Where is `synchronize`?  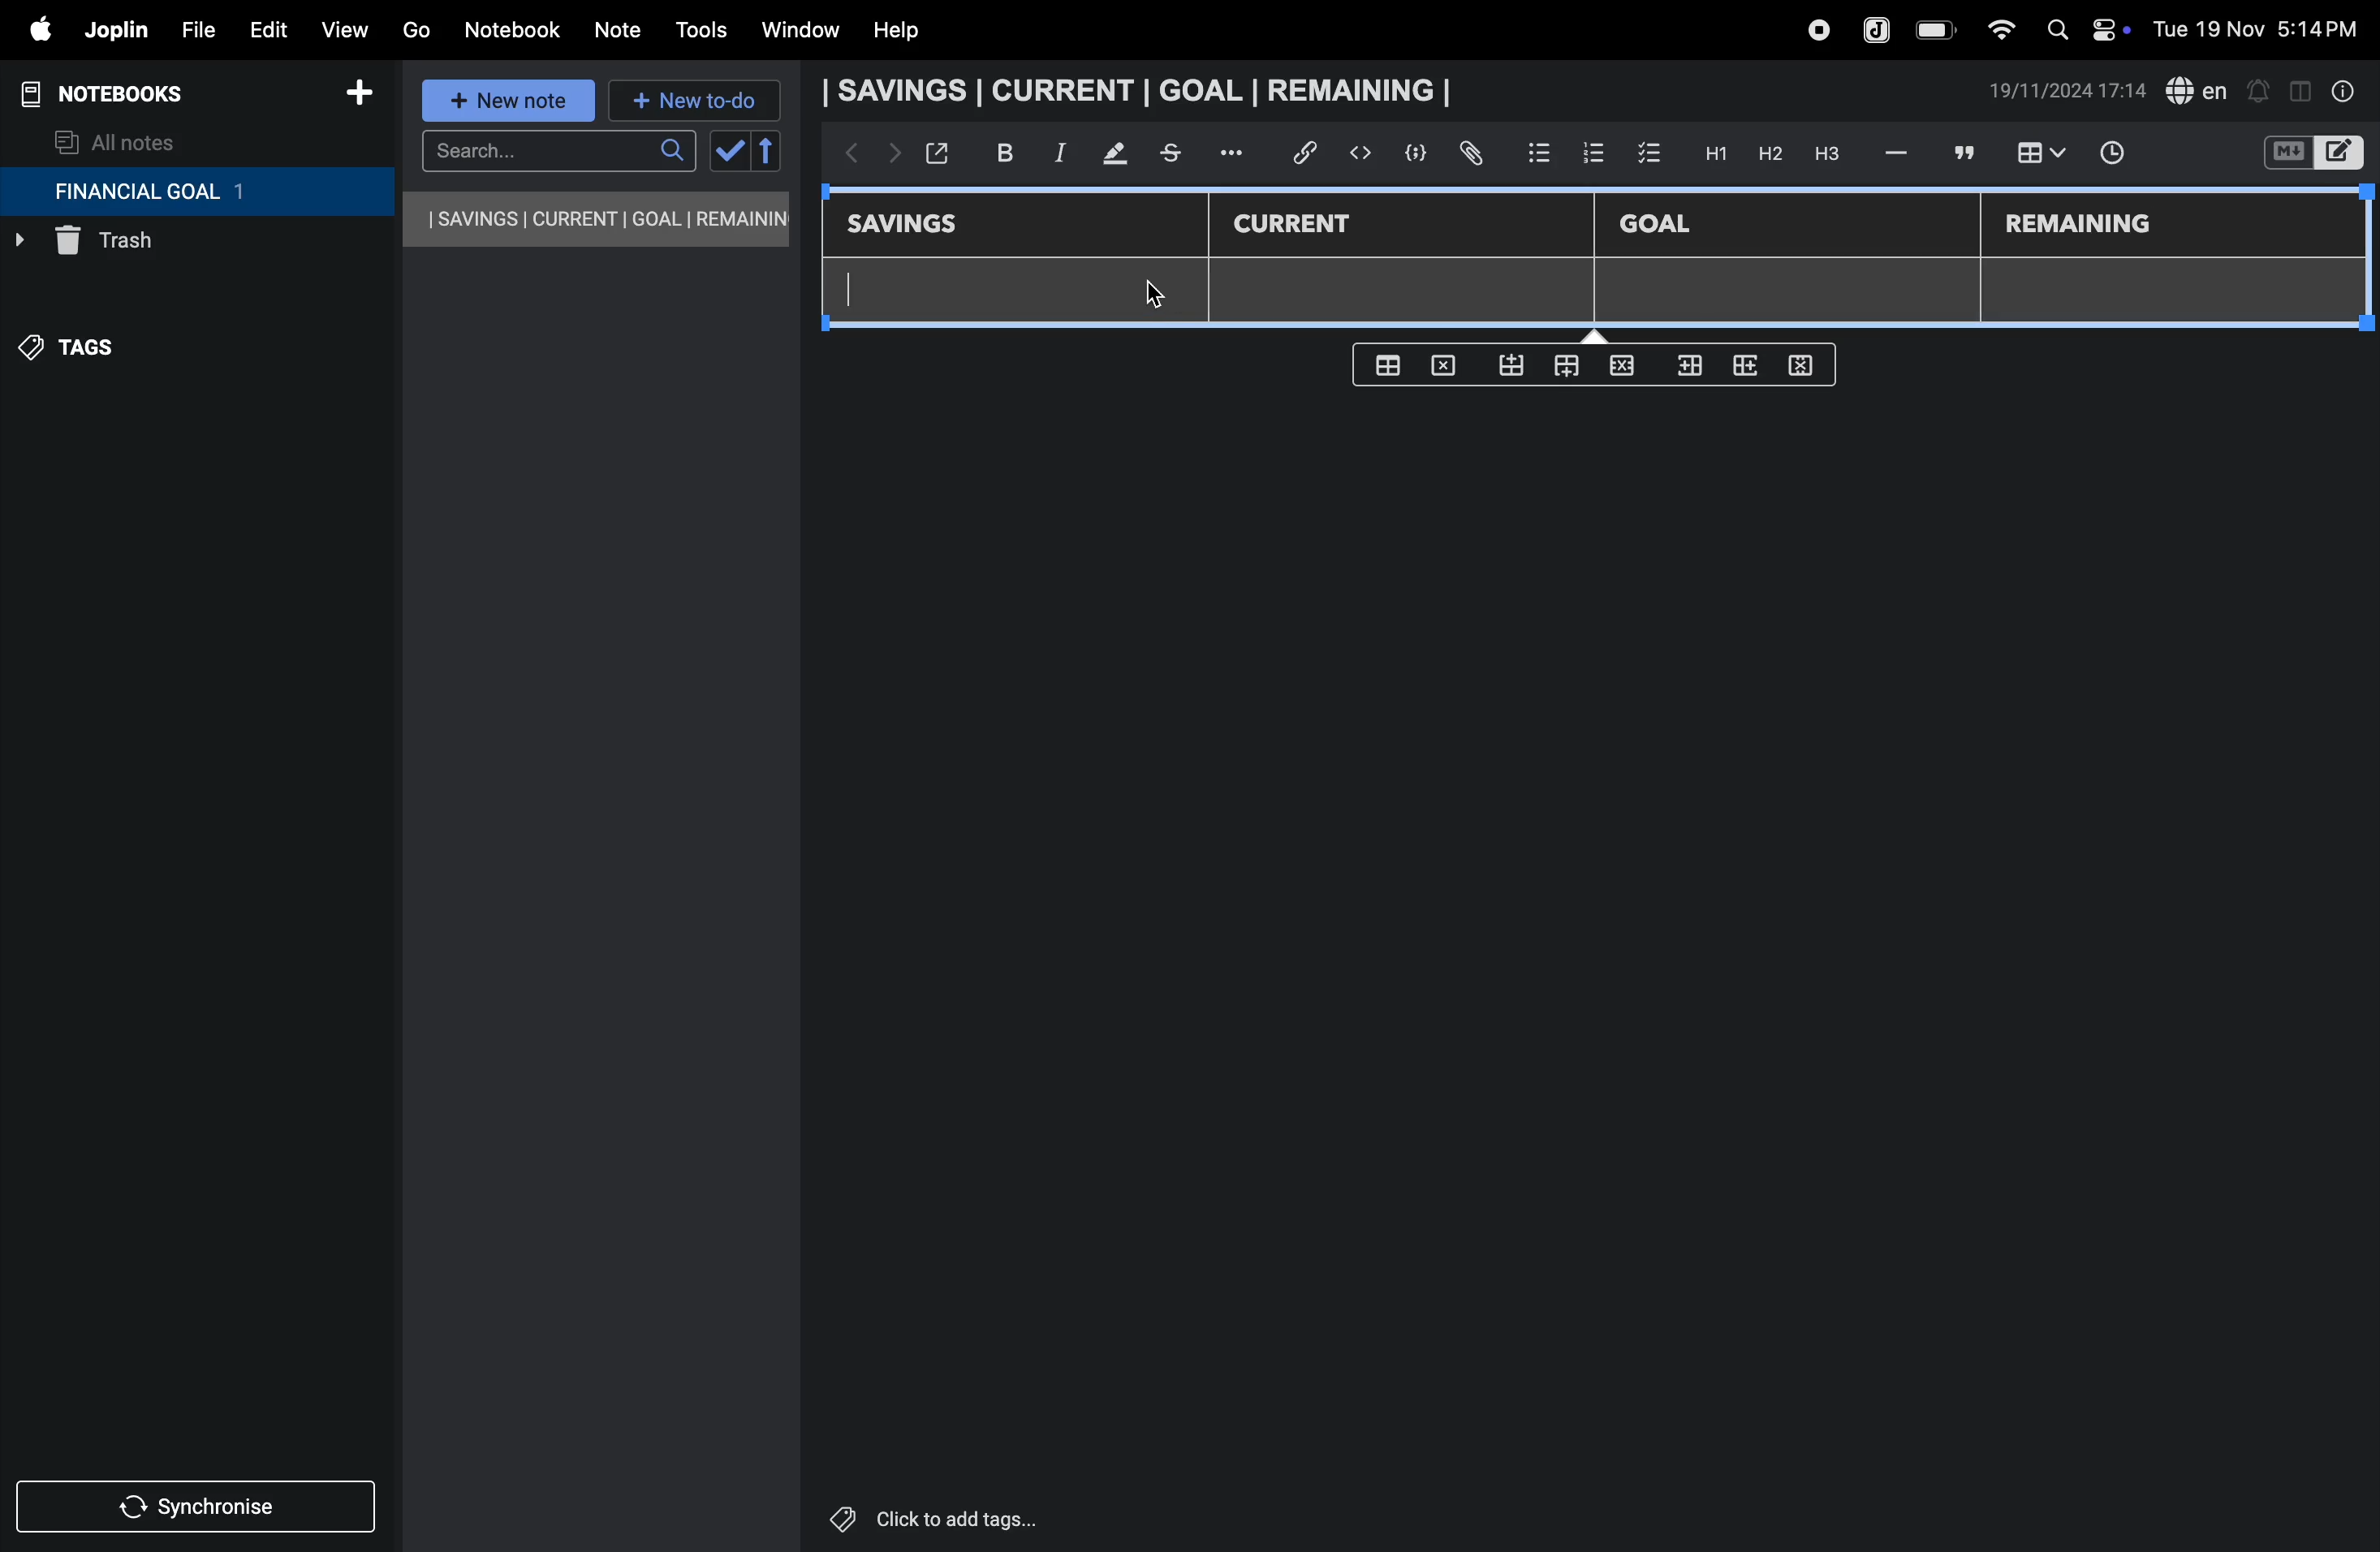 synchronize is located at coordinates (198, 1503).